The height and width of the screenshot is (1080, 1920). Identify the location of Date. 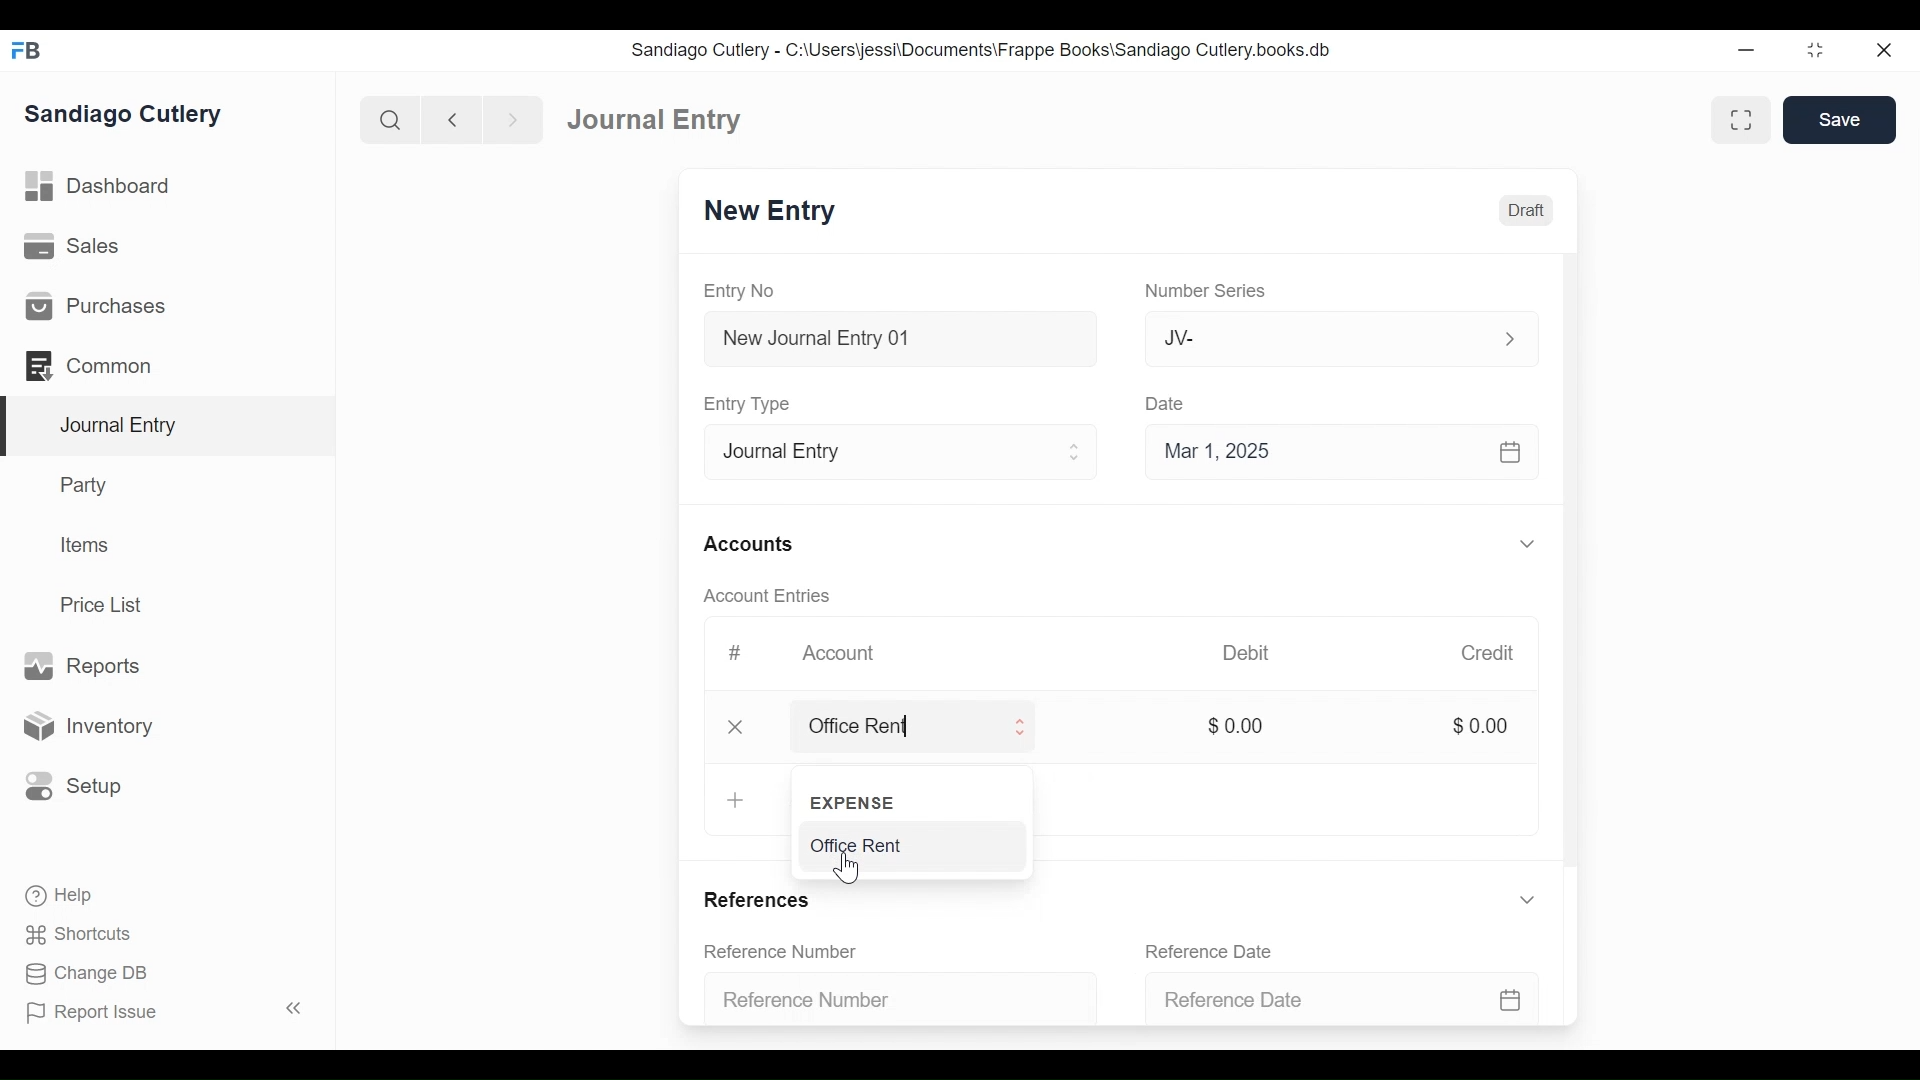
(1166, 403).